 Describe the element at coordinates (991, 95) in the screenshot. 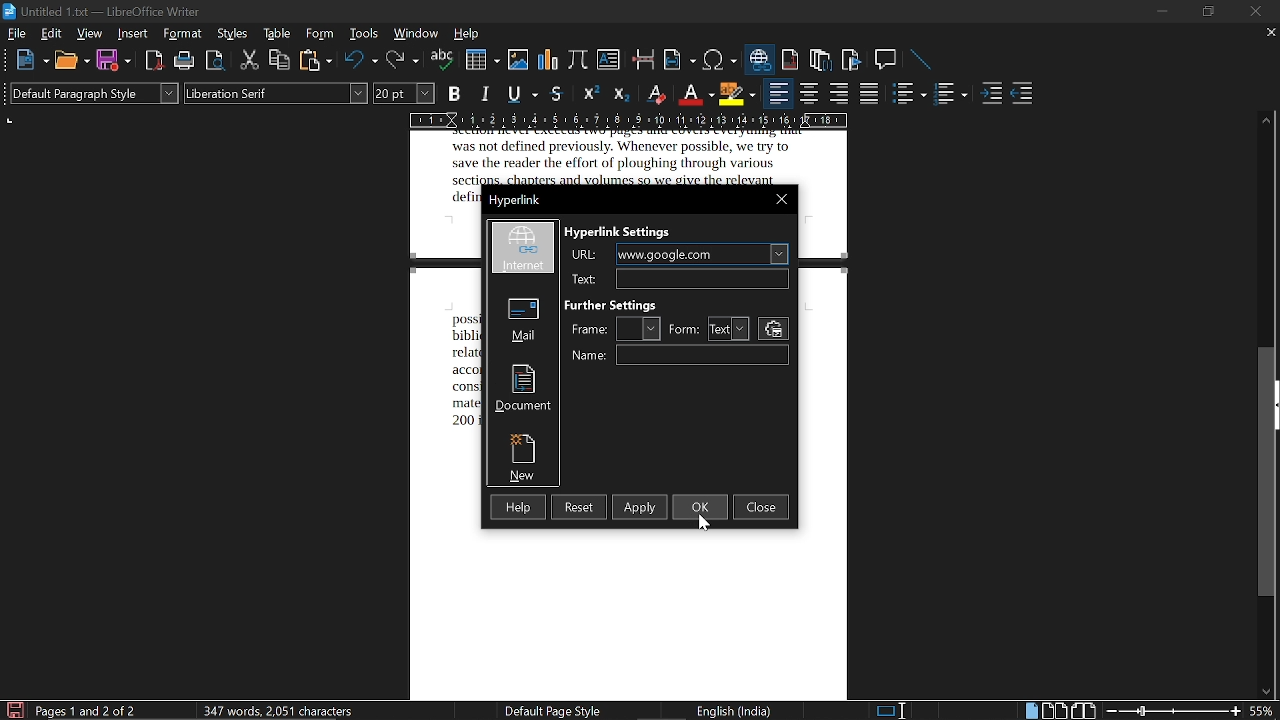

I see `increase indent` at that location.